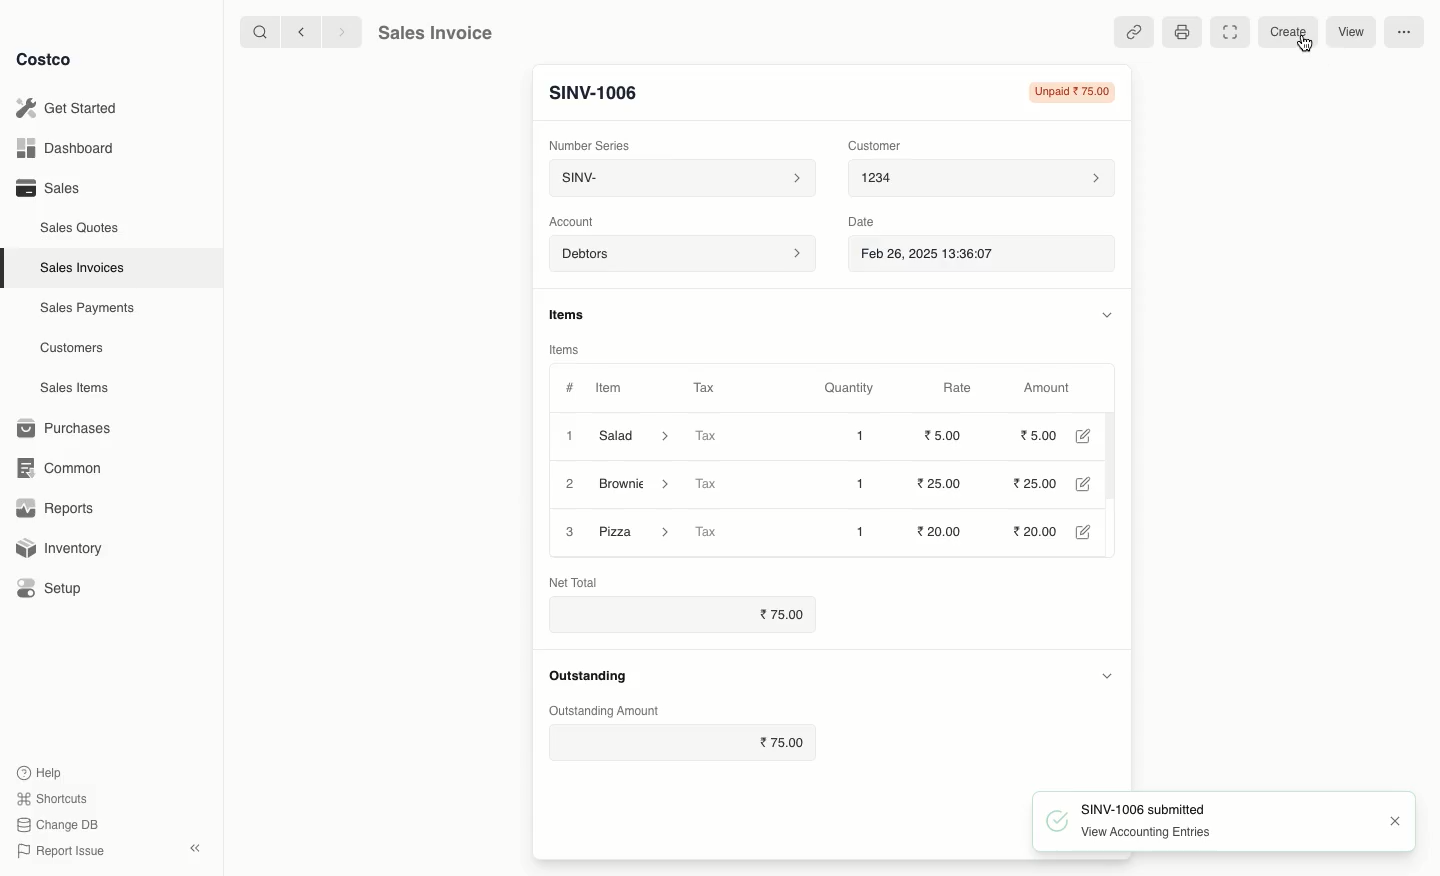 The image size is (1440, 876). Describe the element at coordinates (1350, 33) in the screenshot. I see `View` at that location.